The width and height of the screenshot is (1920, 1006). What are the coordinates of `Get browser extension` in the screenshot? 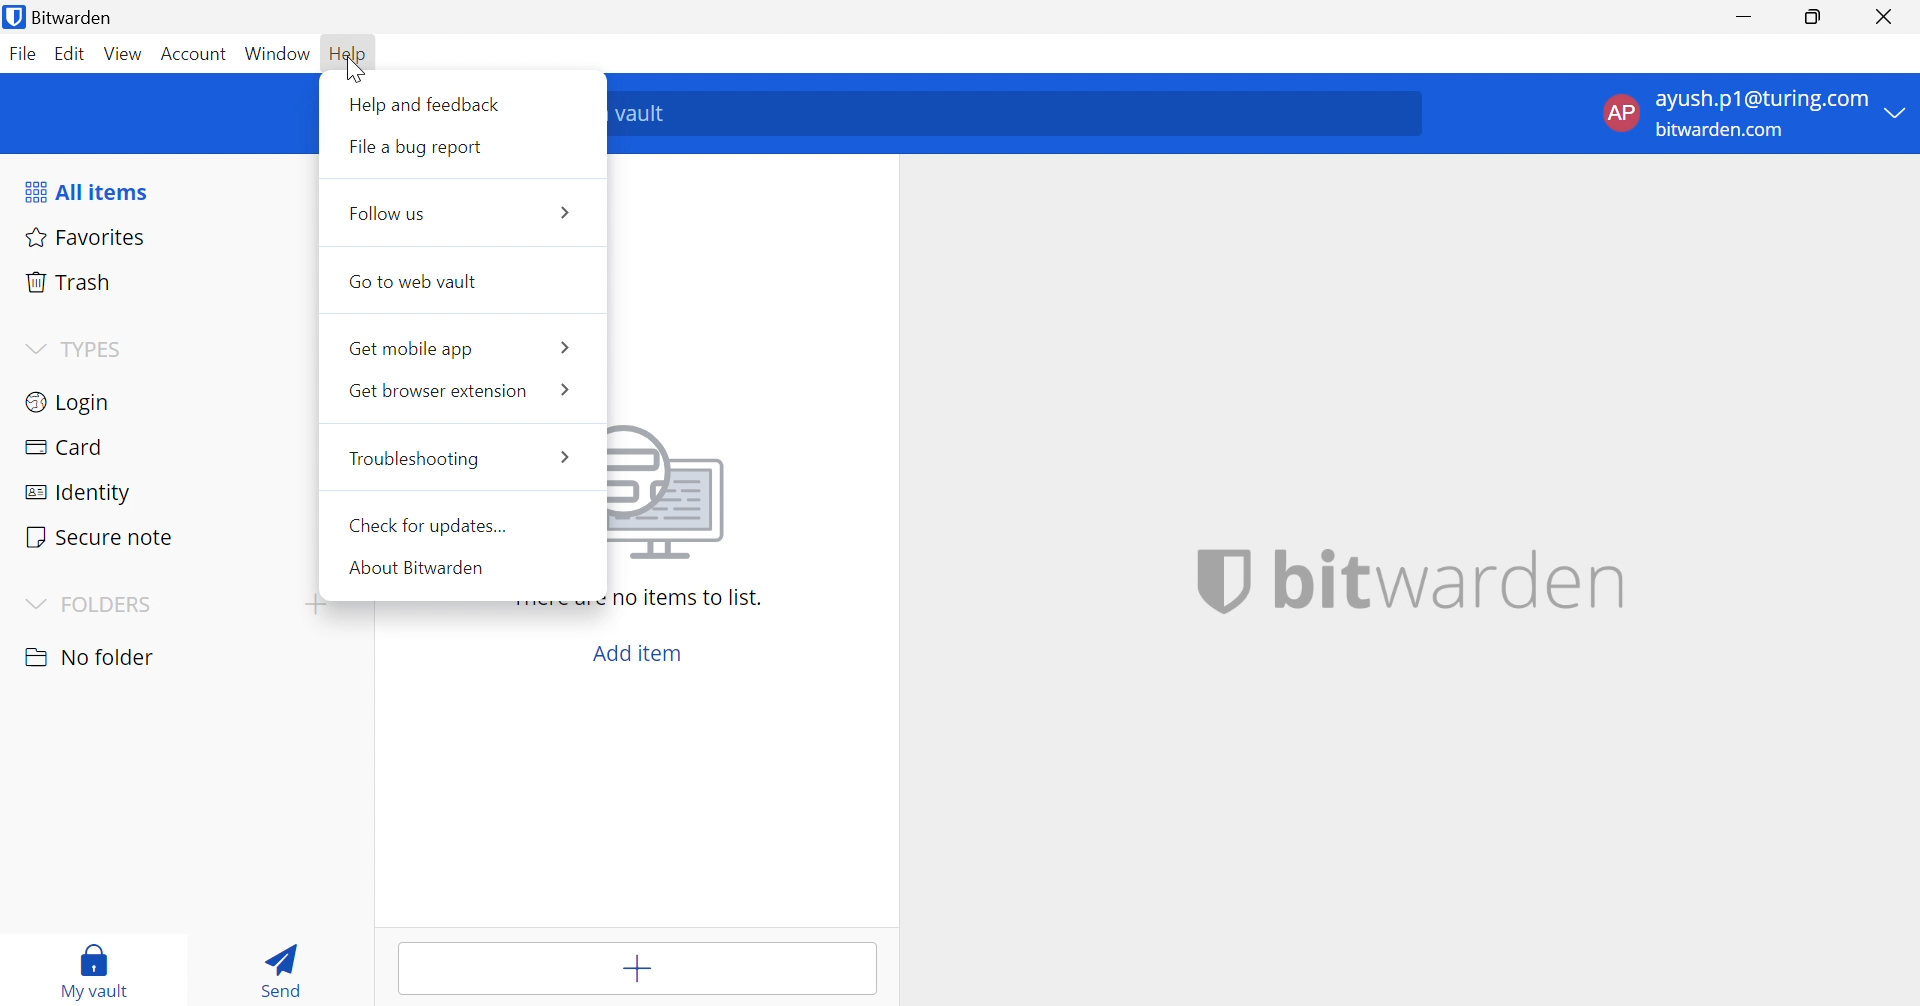 It's located at (465, 391).